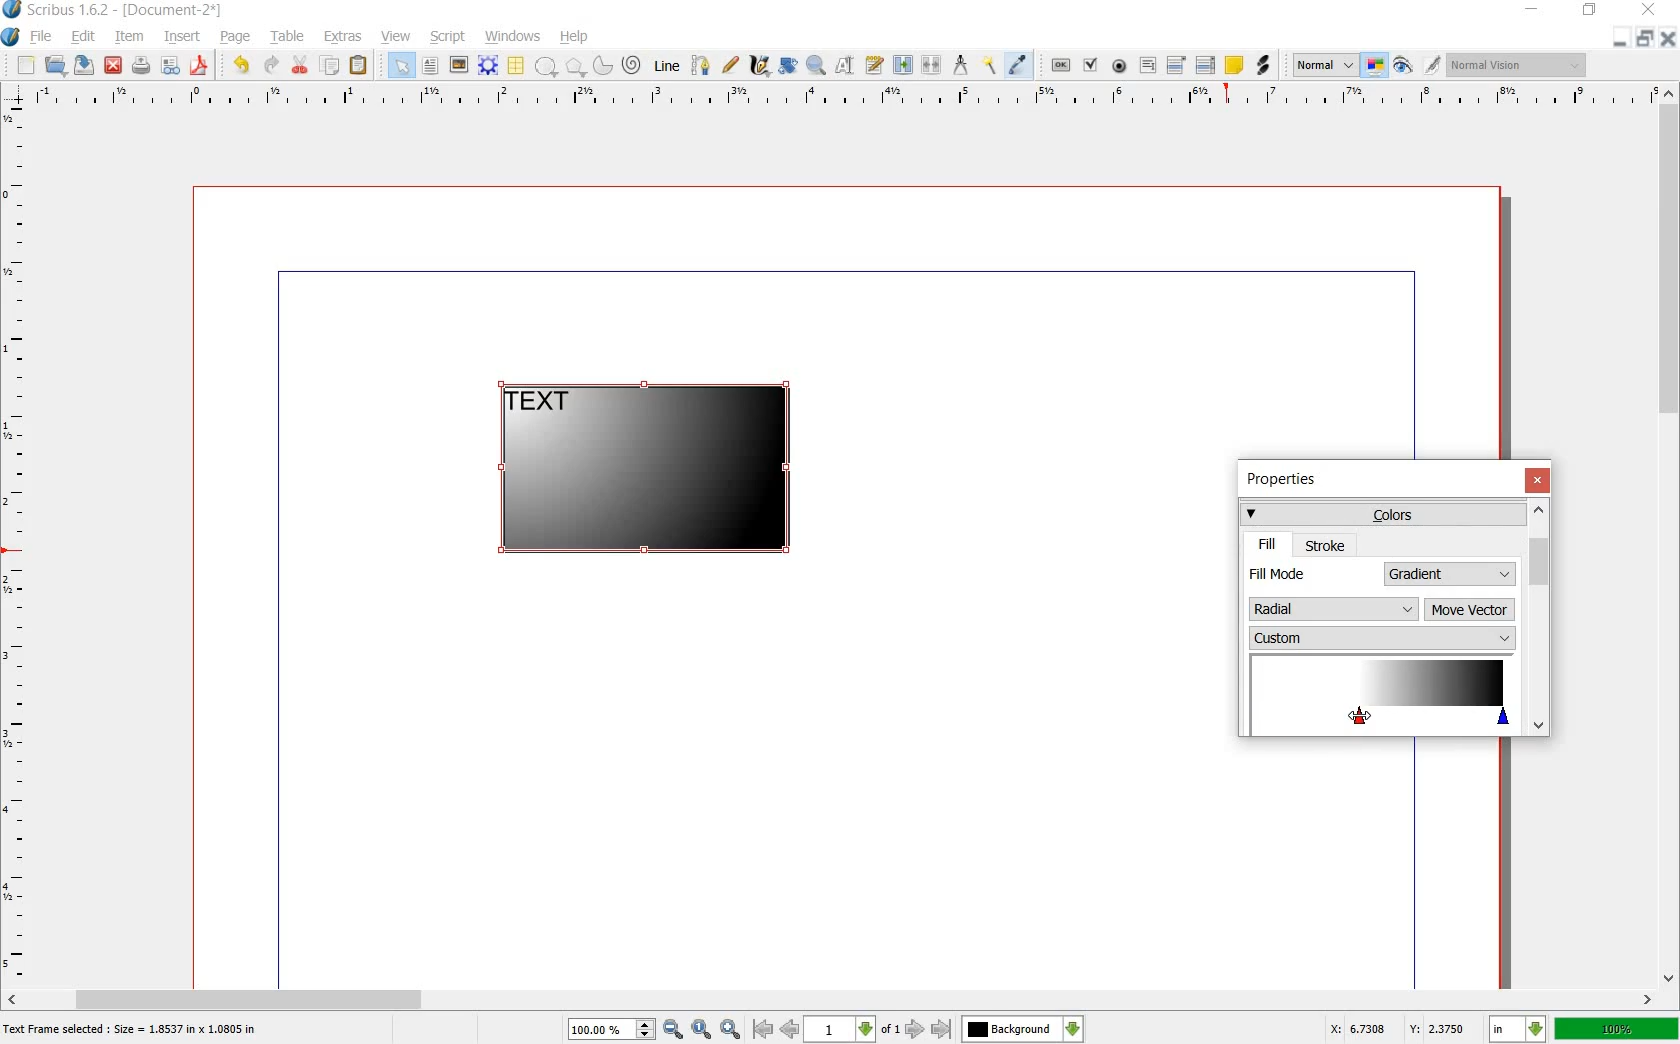 This screenshot has height=1044, width=1680. What do you see at coordinates (429, 66) in the screenshot?
I see `text frame` at bounding box center [429, 66].